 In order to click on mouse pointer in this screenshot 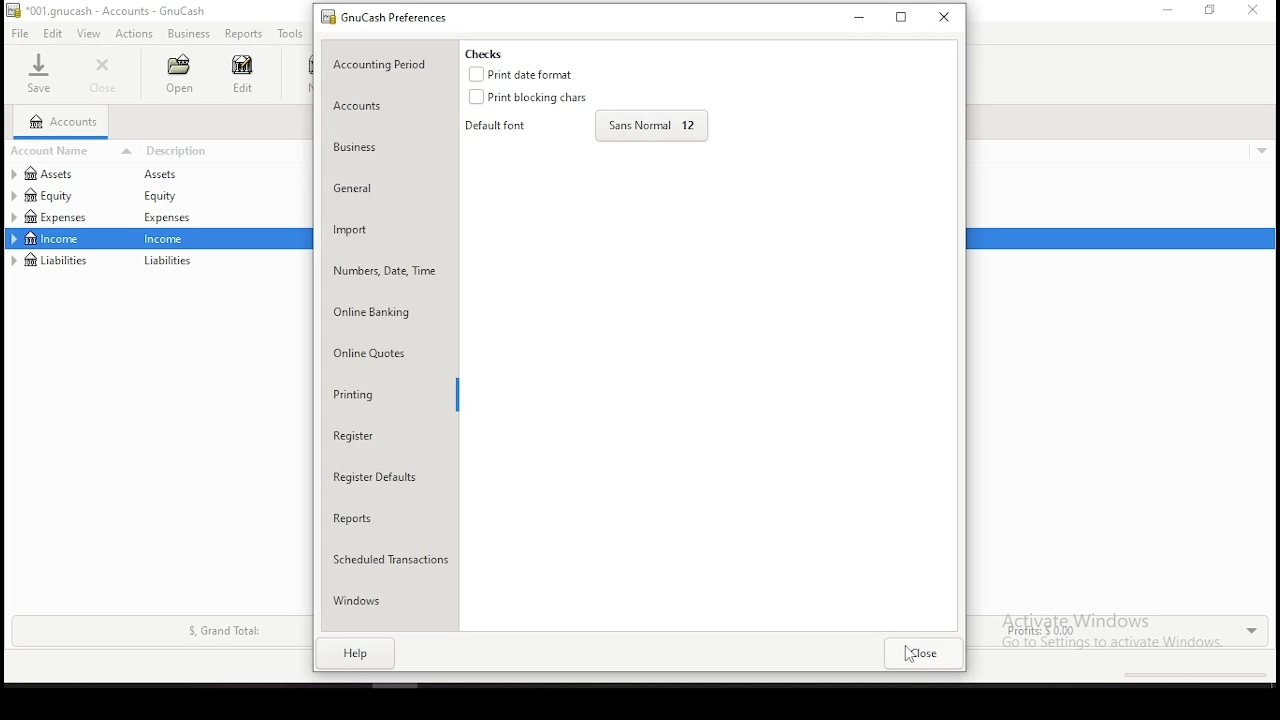, I will do `click(907, 655)`.